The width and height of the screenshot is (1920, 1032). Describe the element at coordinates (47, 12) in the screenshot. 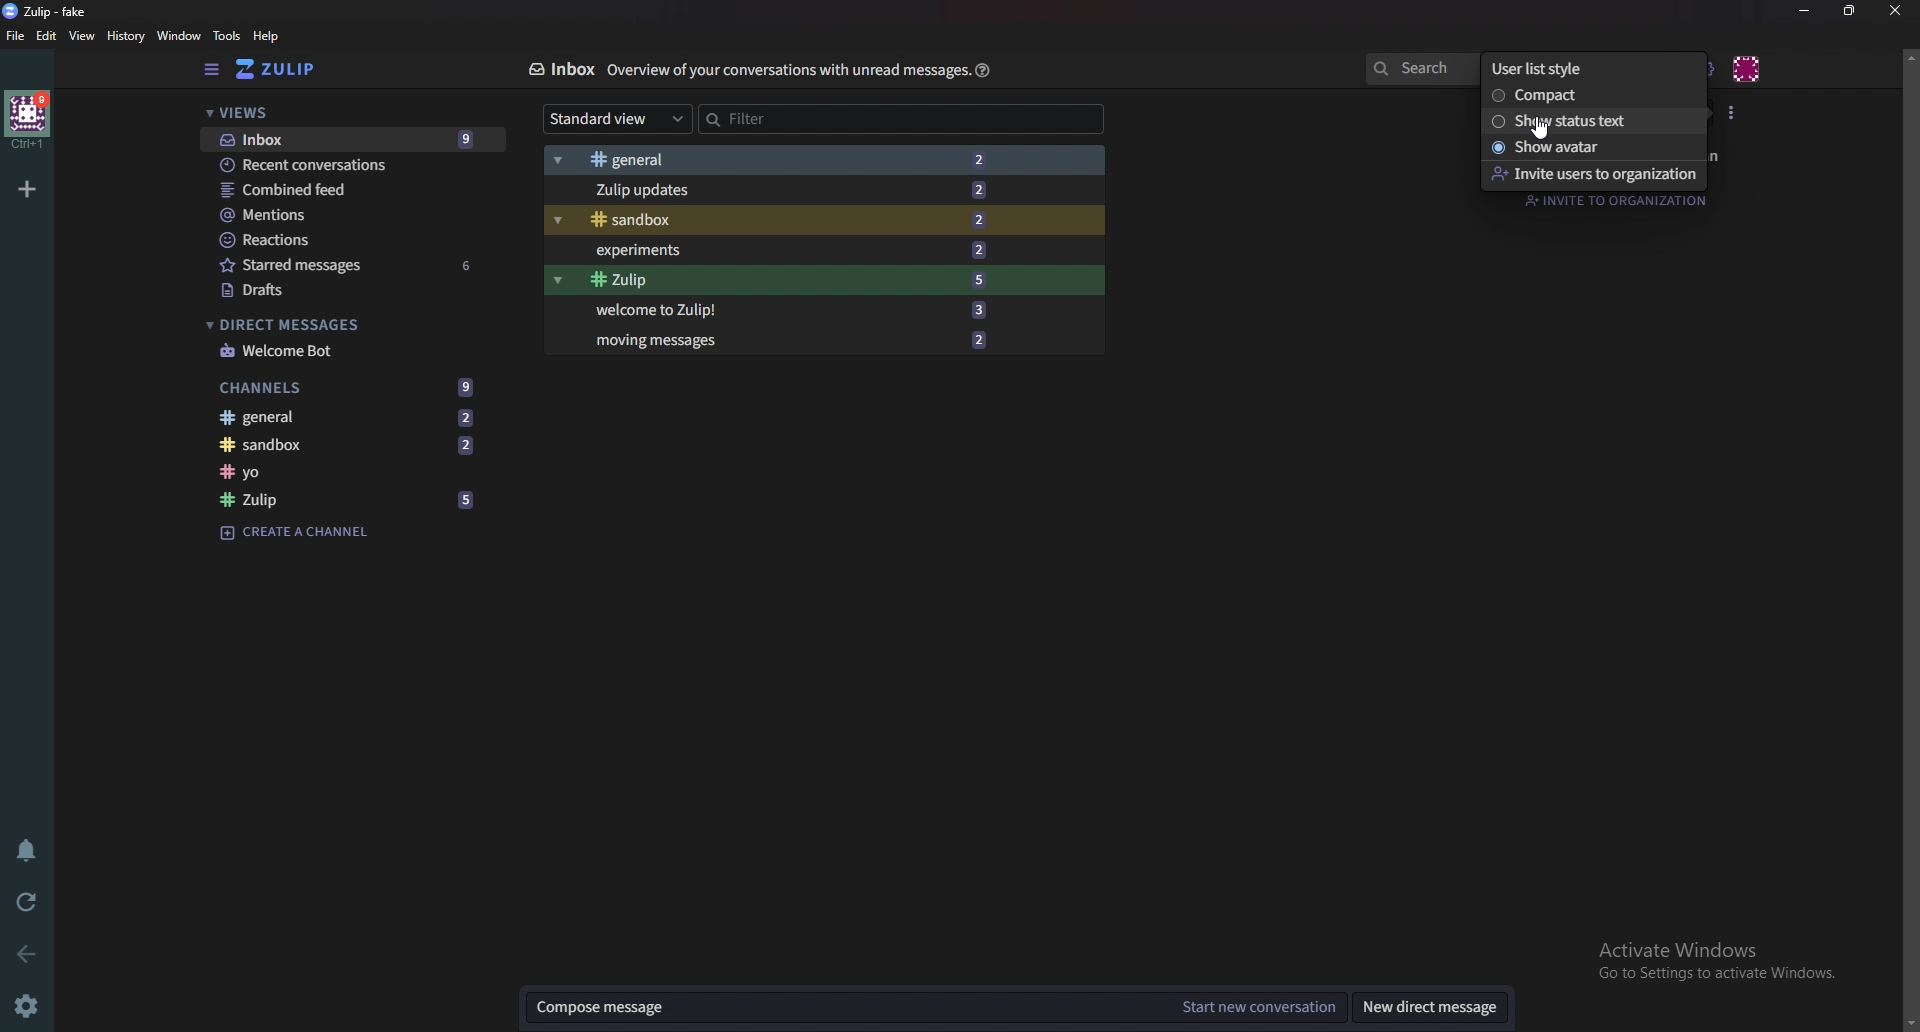

I see `zulip` at that location.